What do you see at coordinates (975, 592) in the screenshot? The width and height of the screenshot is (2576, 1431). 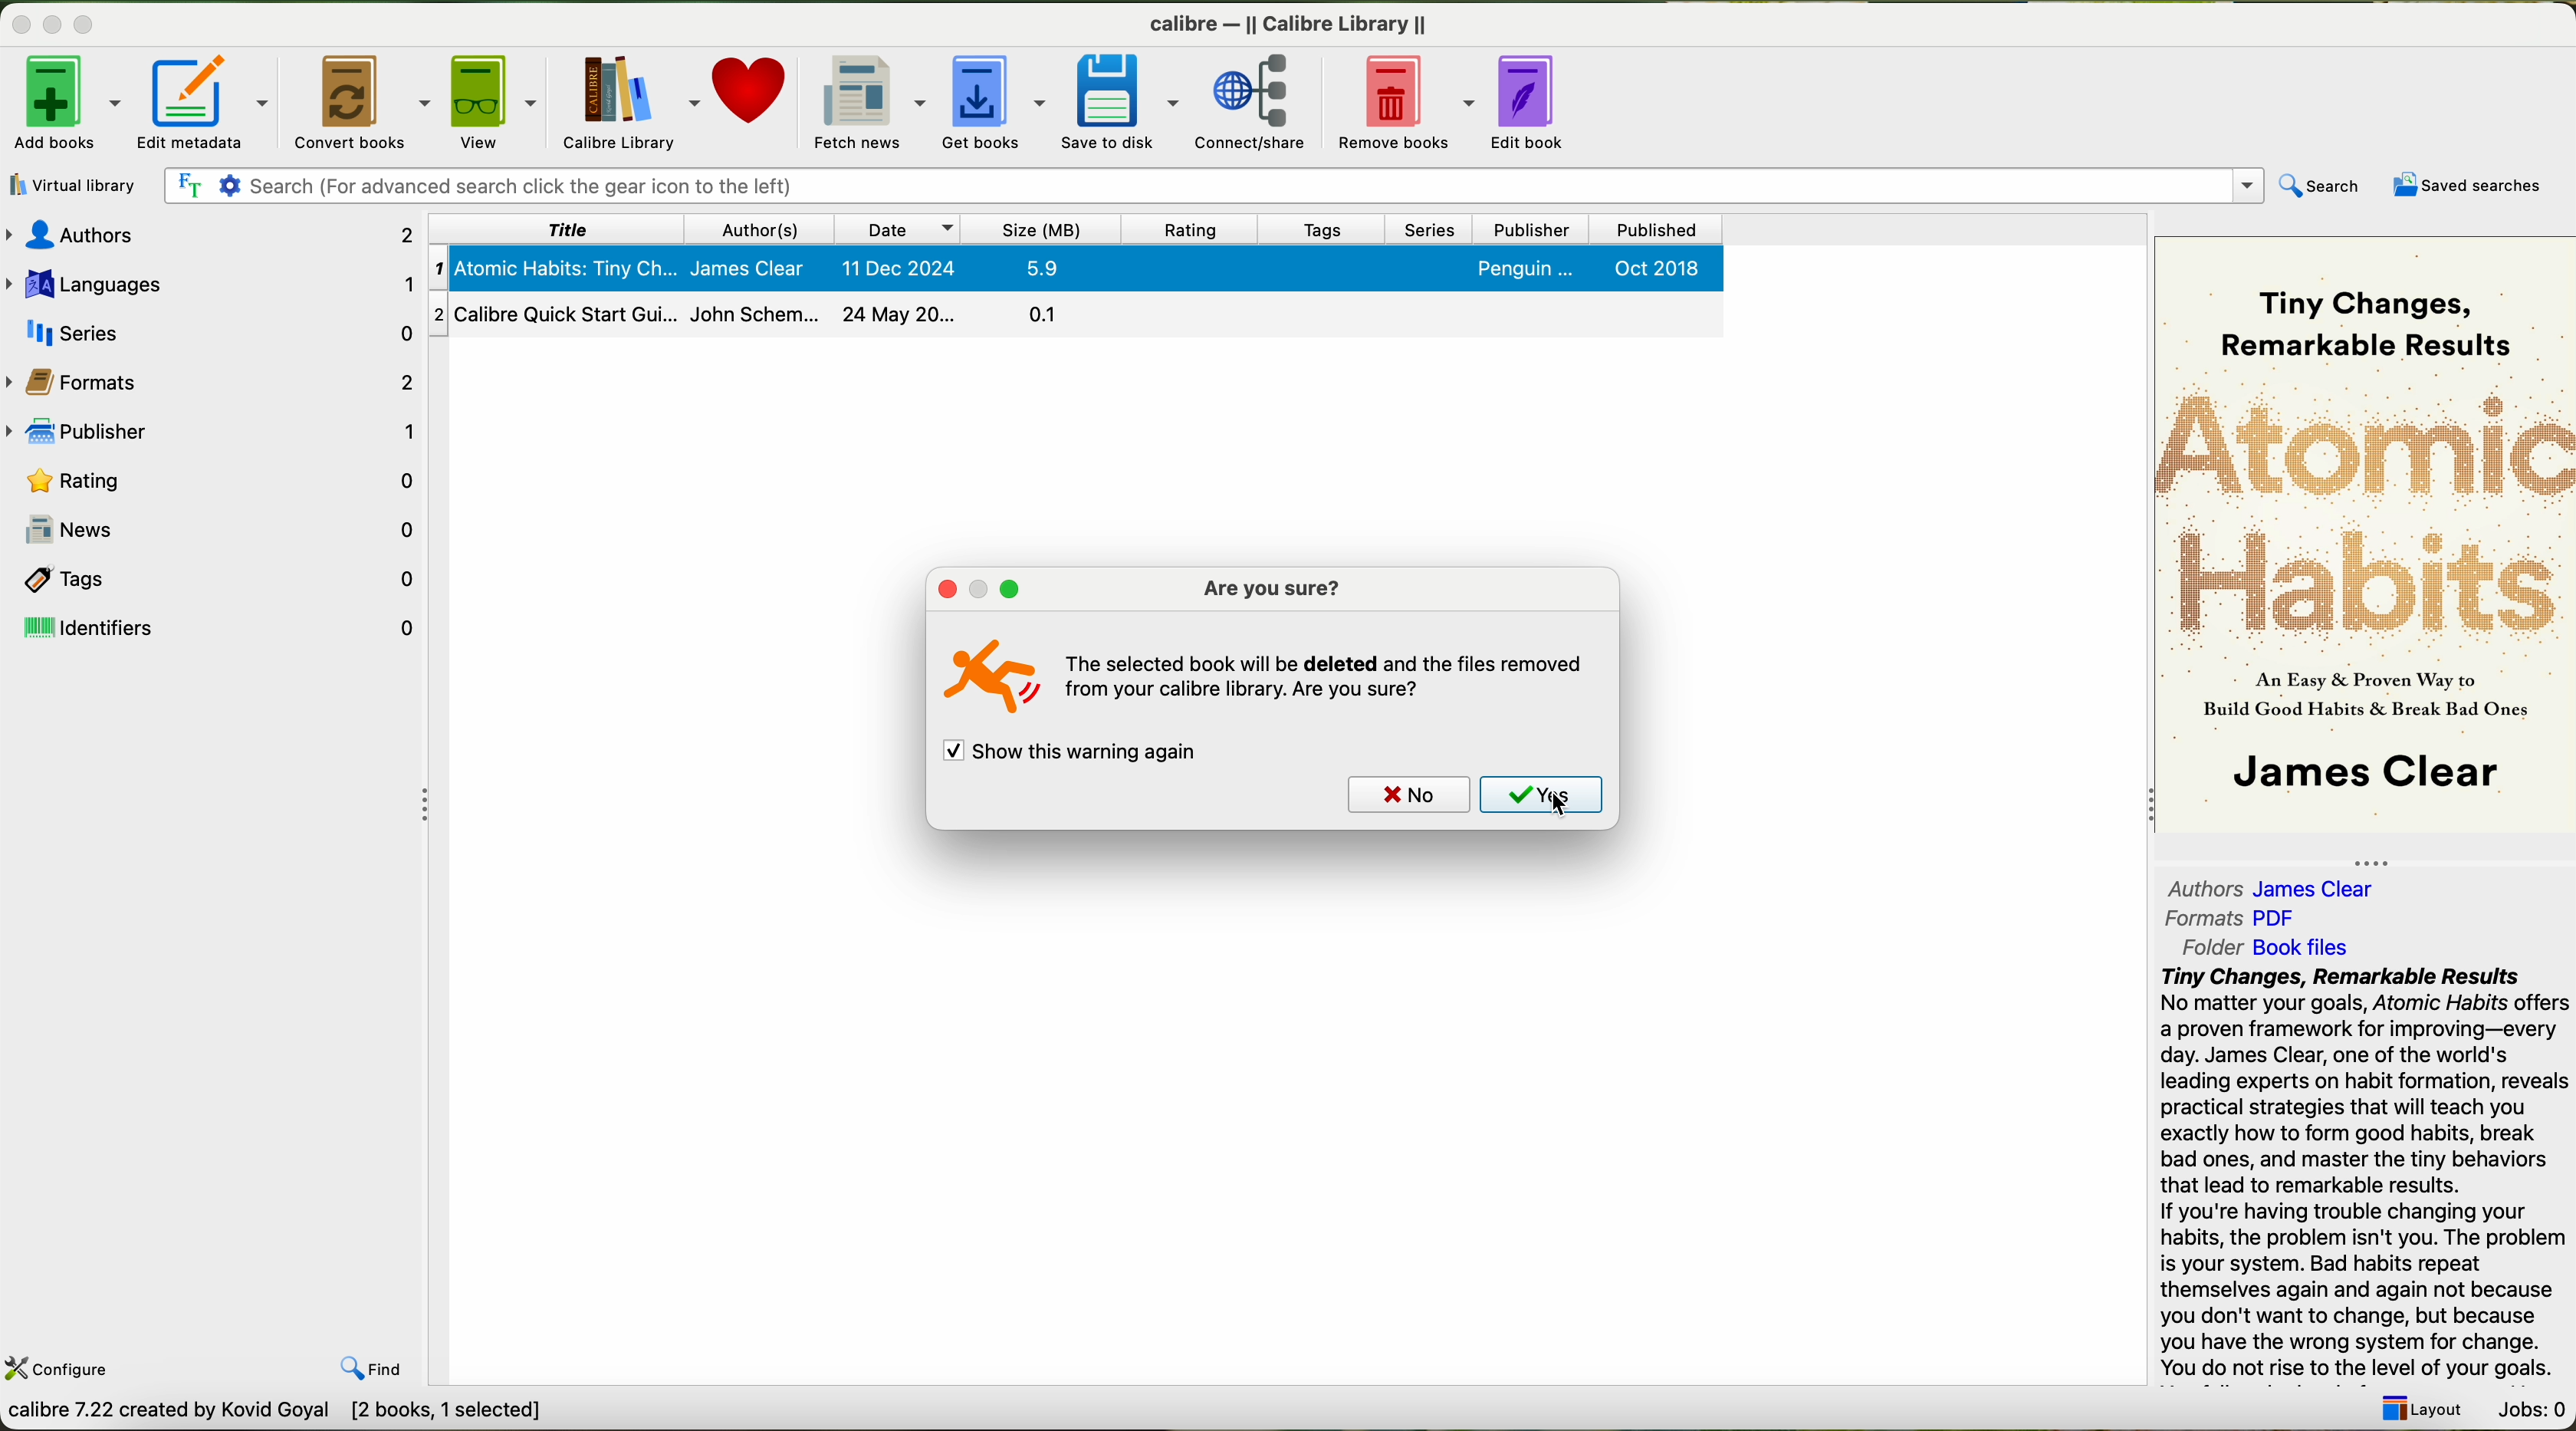 I see `disable minimize popup` at bounding box center [975, 592].